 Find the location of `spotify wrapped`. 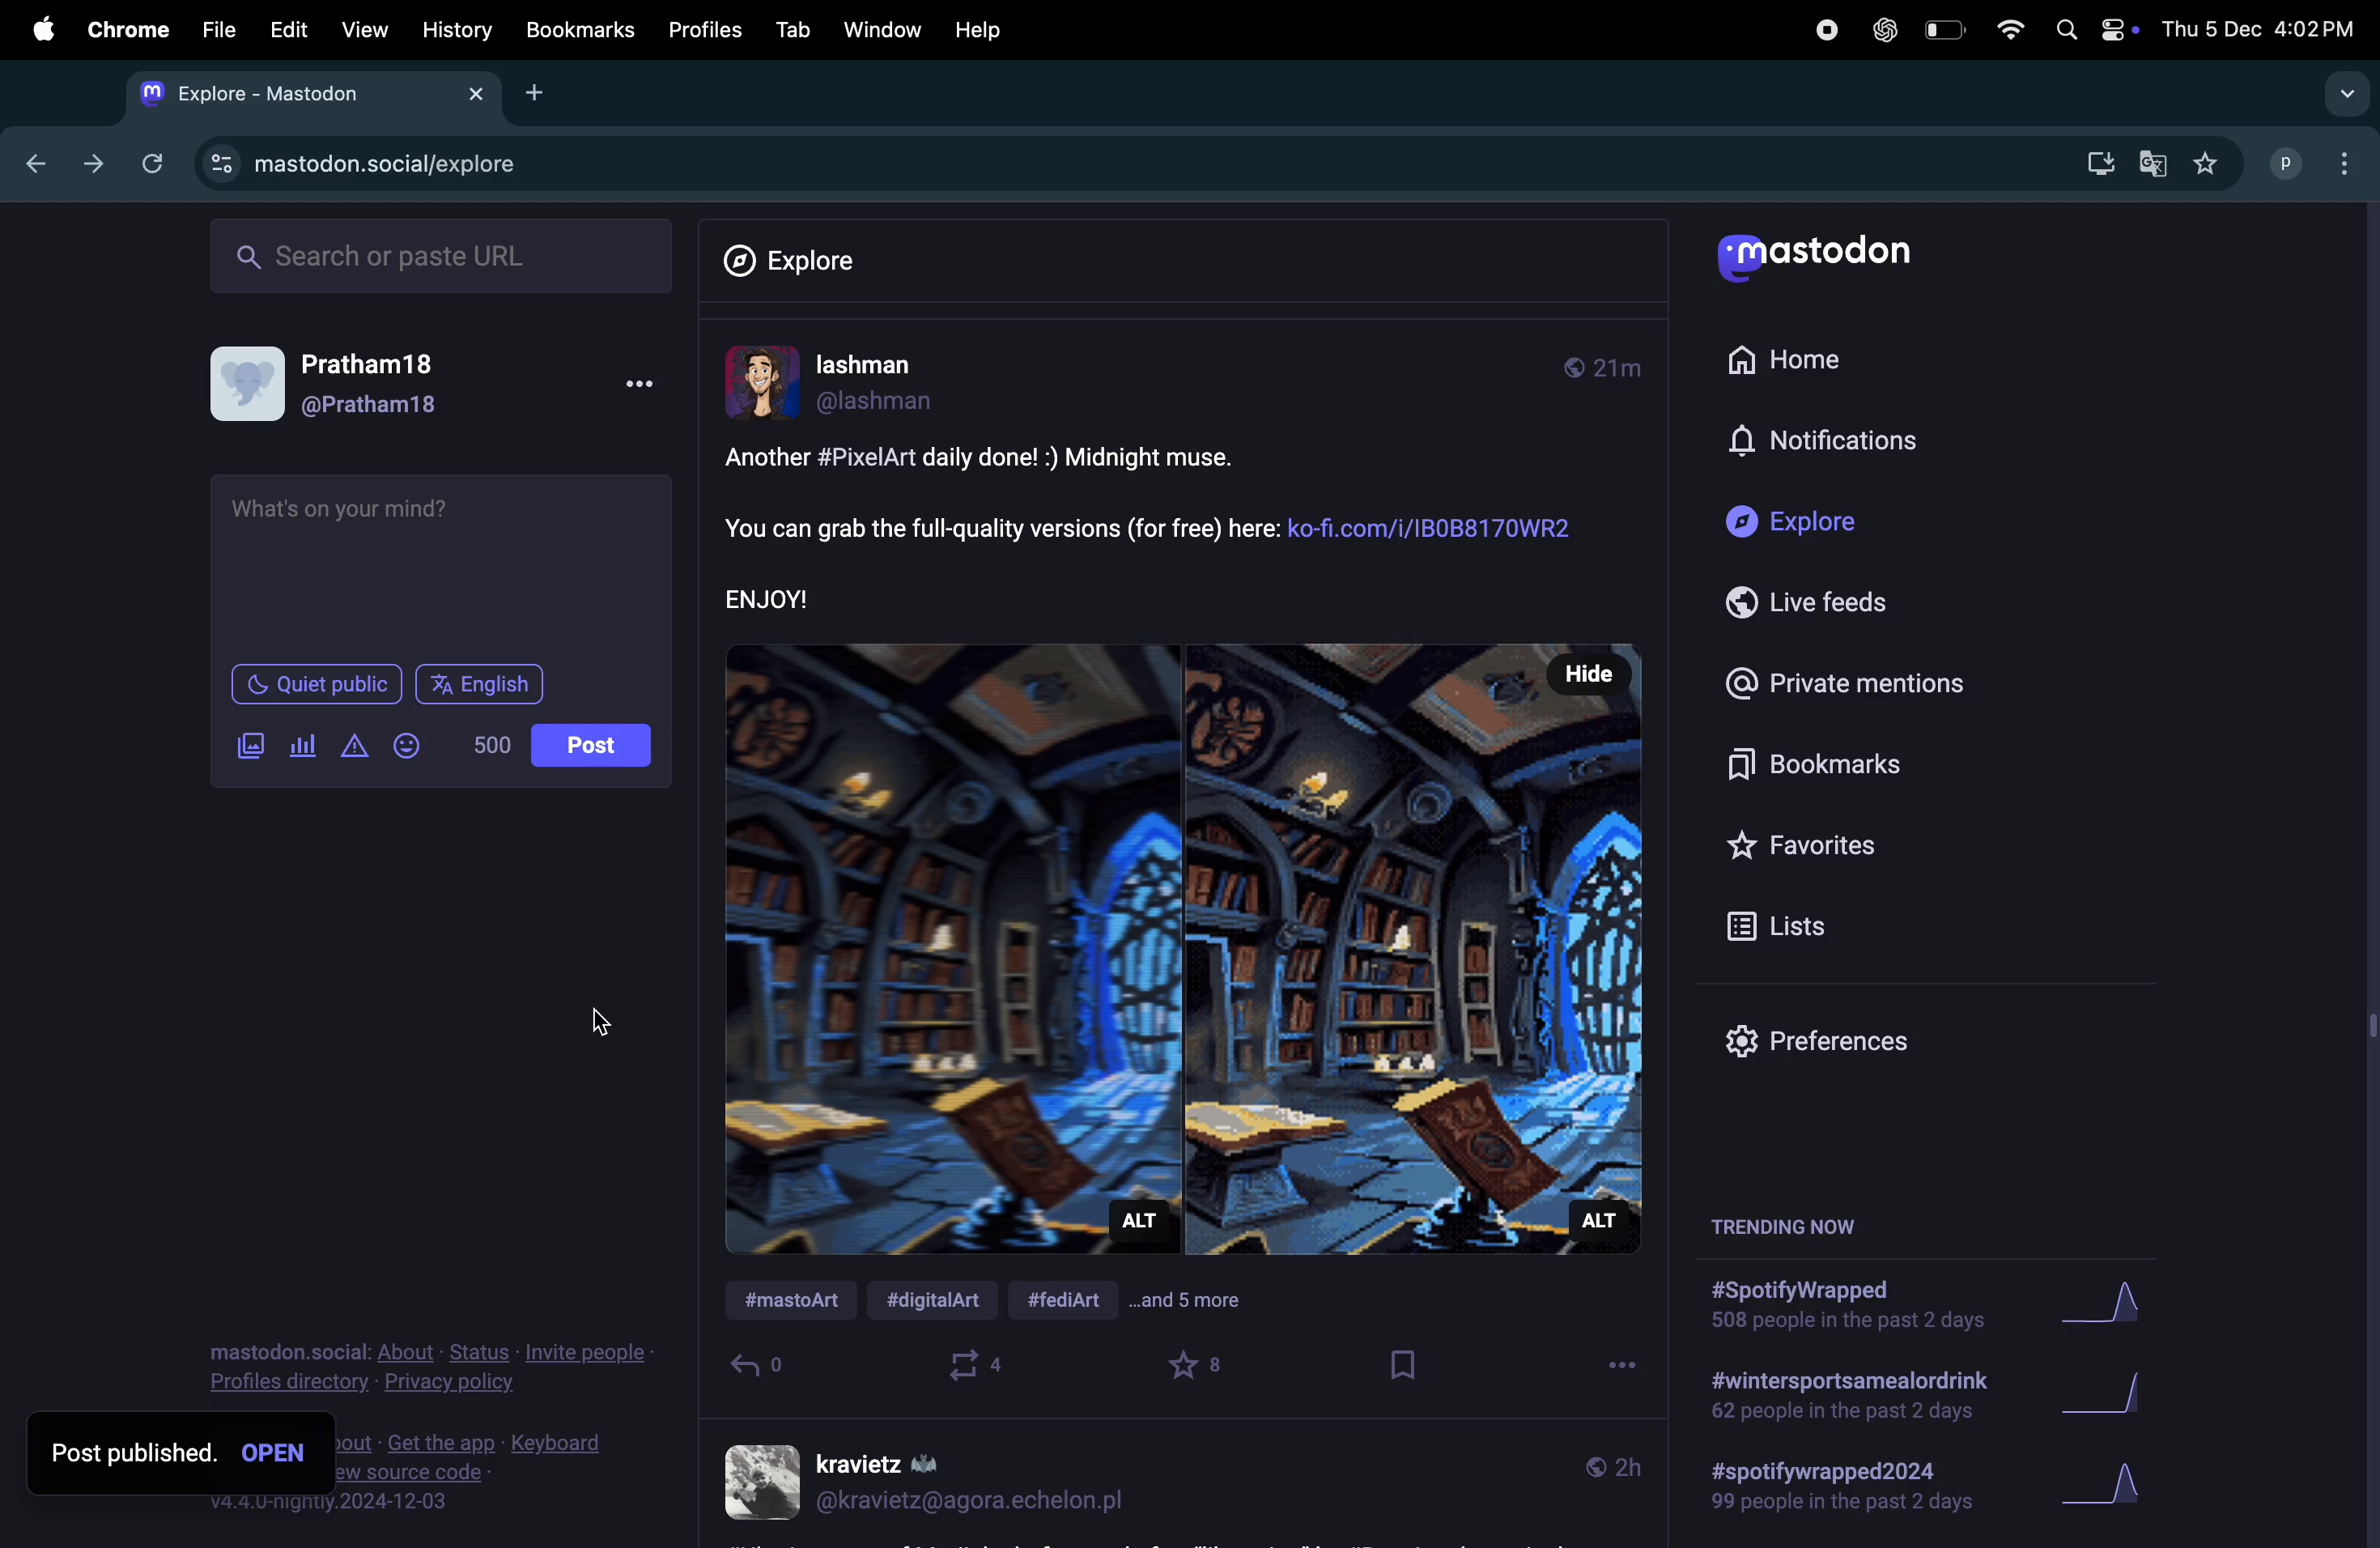

spotify wrapped is located at coordinates (1846, 1310).